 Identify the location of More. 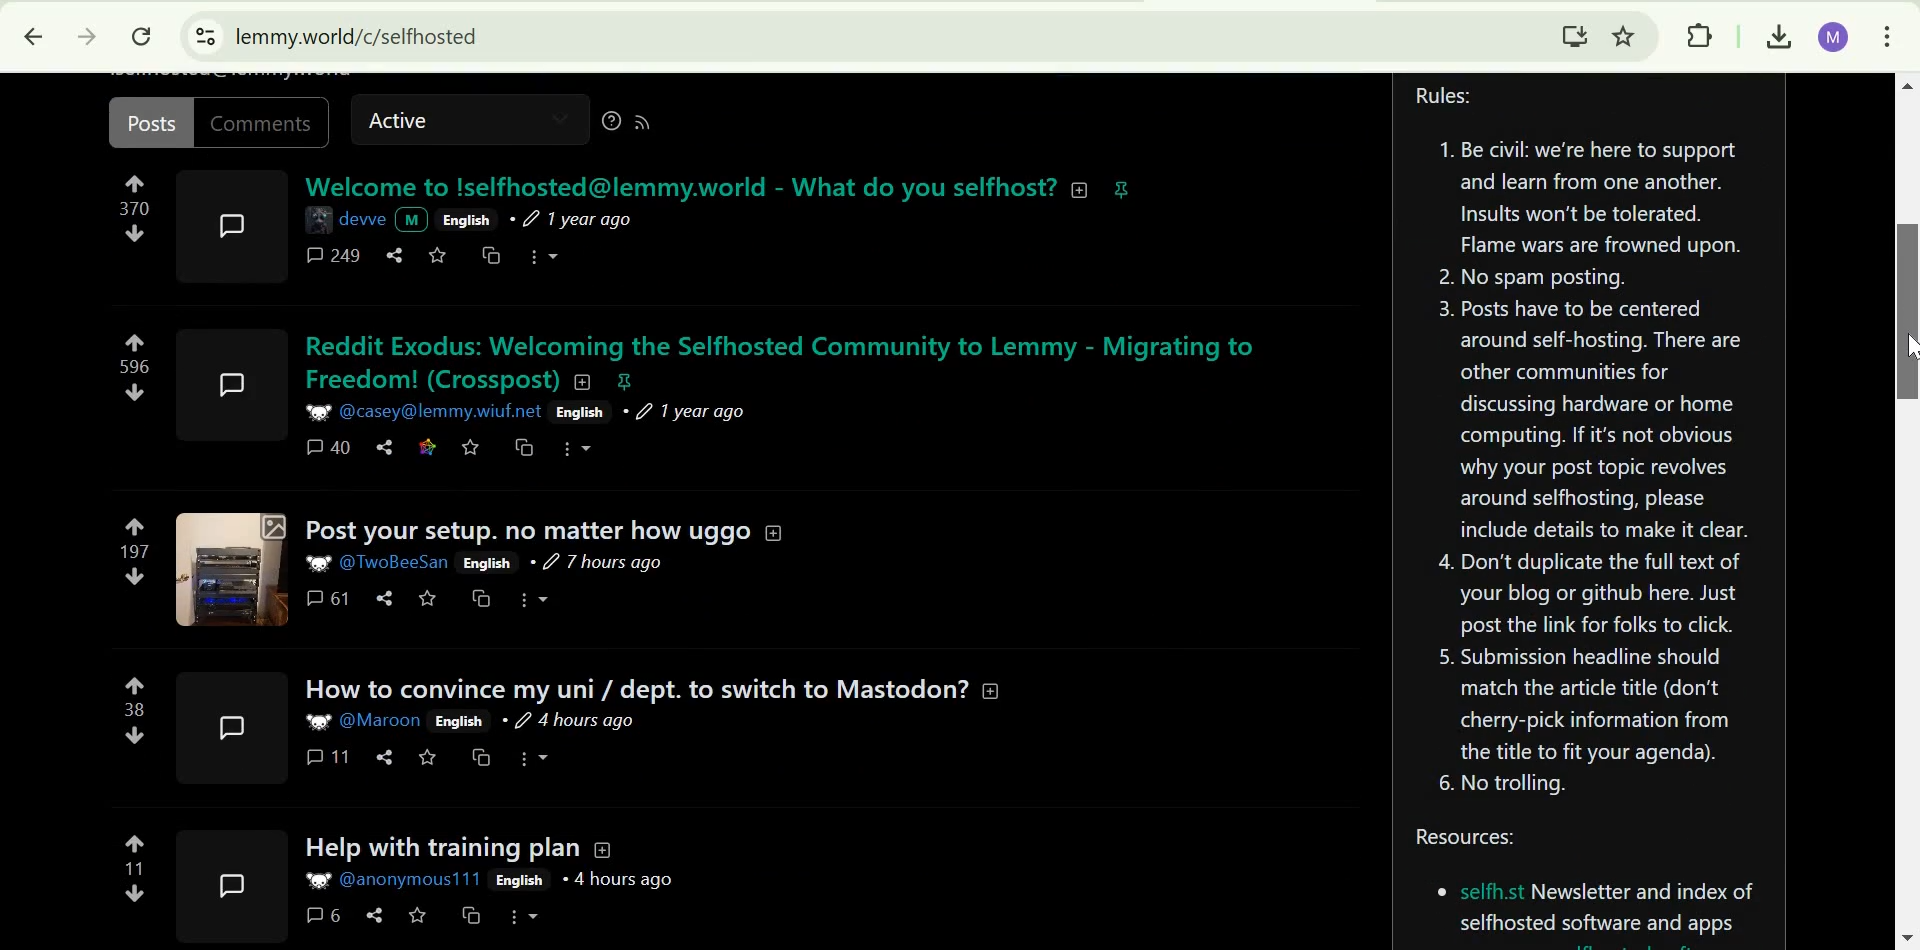
(533, 601).